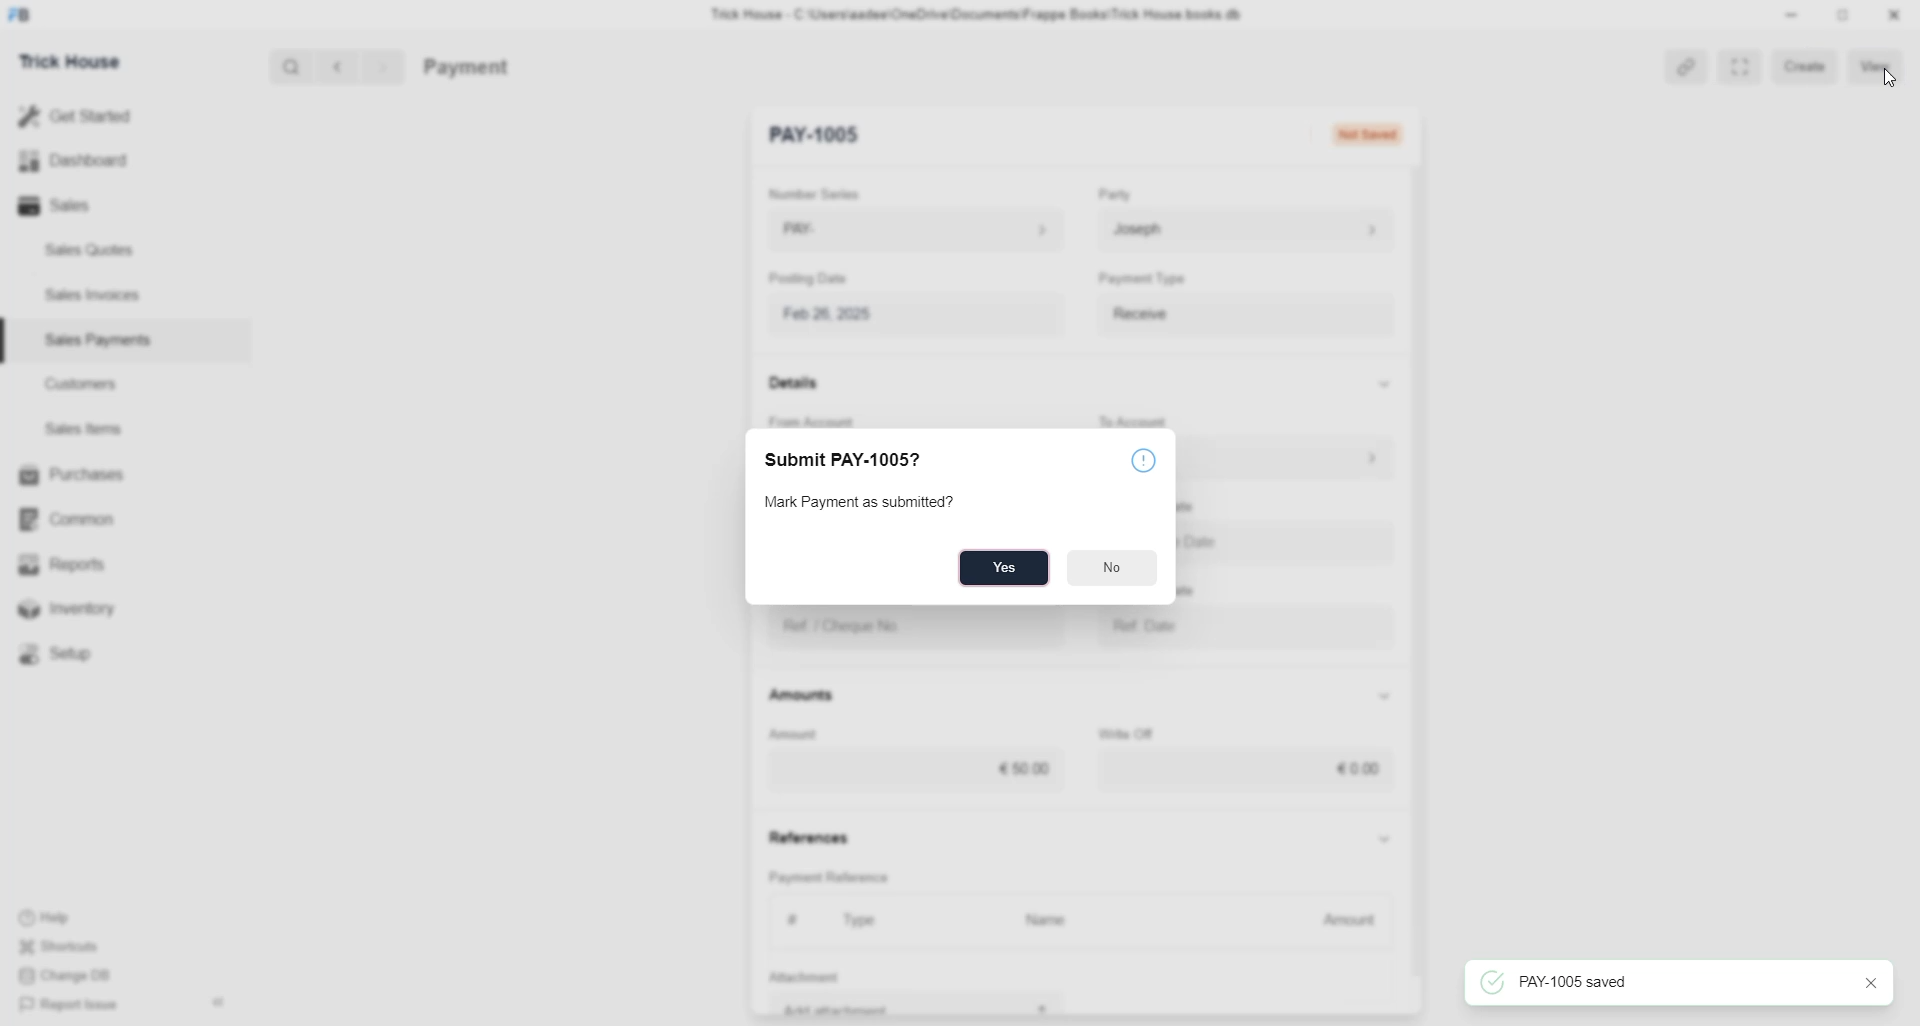 Image resolution: width=1920 pixels, height=1026 pixels. What do you see at coordinates (921, 316) in the screenshot?
I see `Feb 26, 2025` at bounding box center [921, 316].